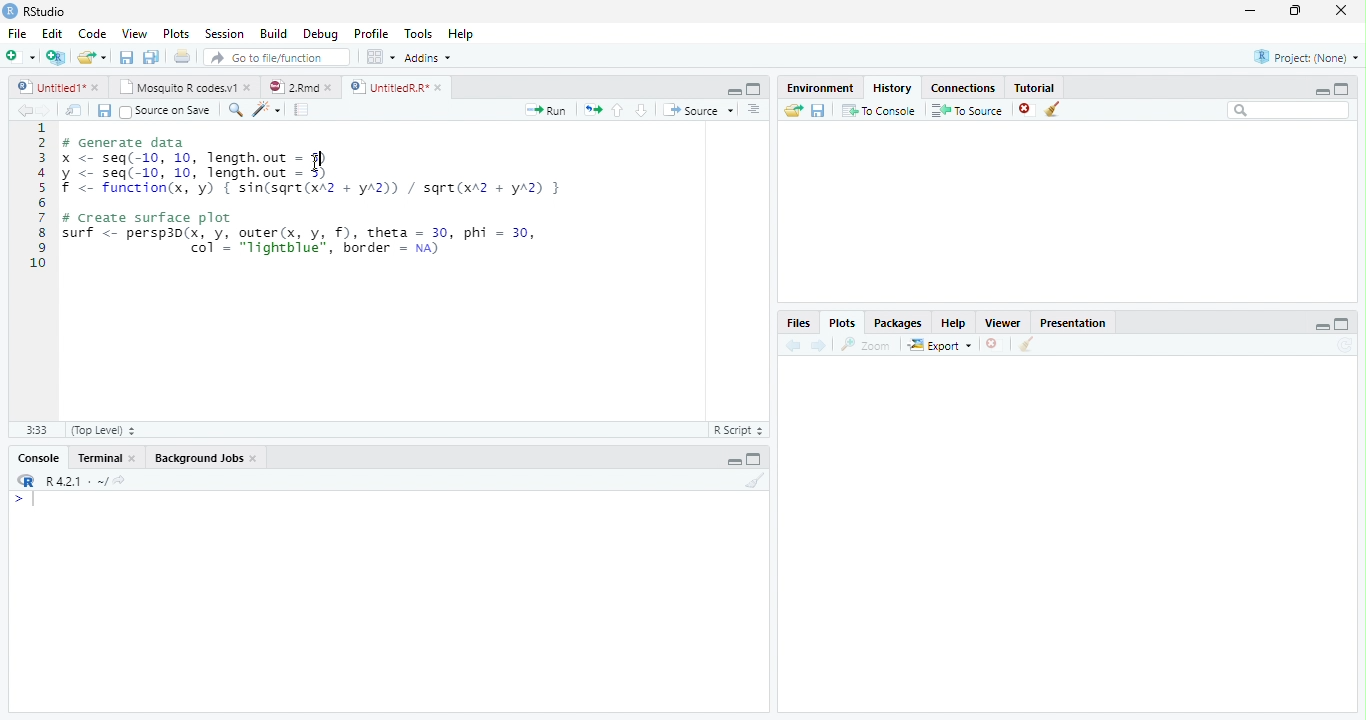 This screenshot has width=1366, height=720. I want to click on # Generate datax <- seq(-10, 10, length.out = 5)y <- seq(-10, 10, length.out - 5)f <- function(x, 'y) { sin(sqre(xA2 + yA2)) / sqre(xr2 + yA2) }# Create surface plotsurf <- persp3d(x, y, outer(x, y, f), theta = 30, phi = 30,| col’ = "lightblue", border = na), so click(317, 204).